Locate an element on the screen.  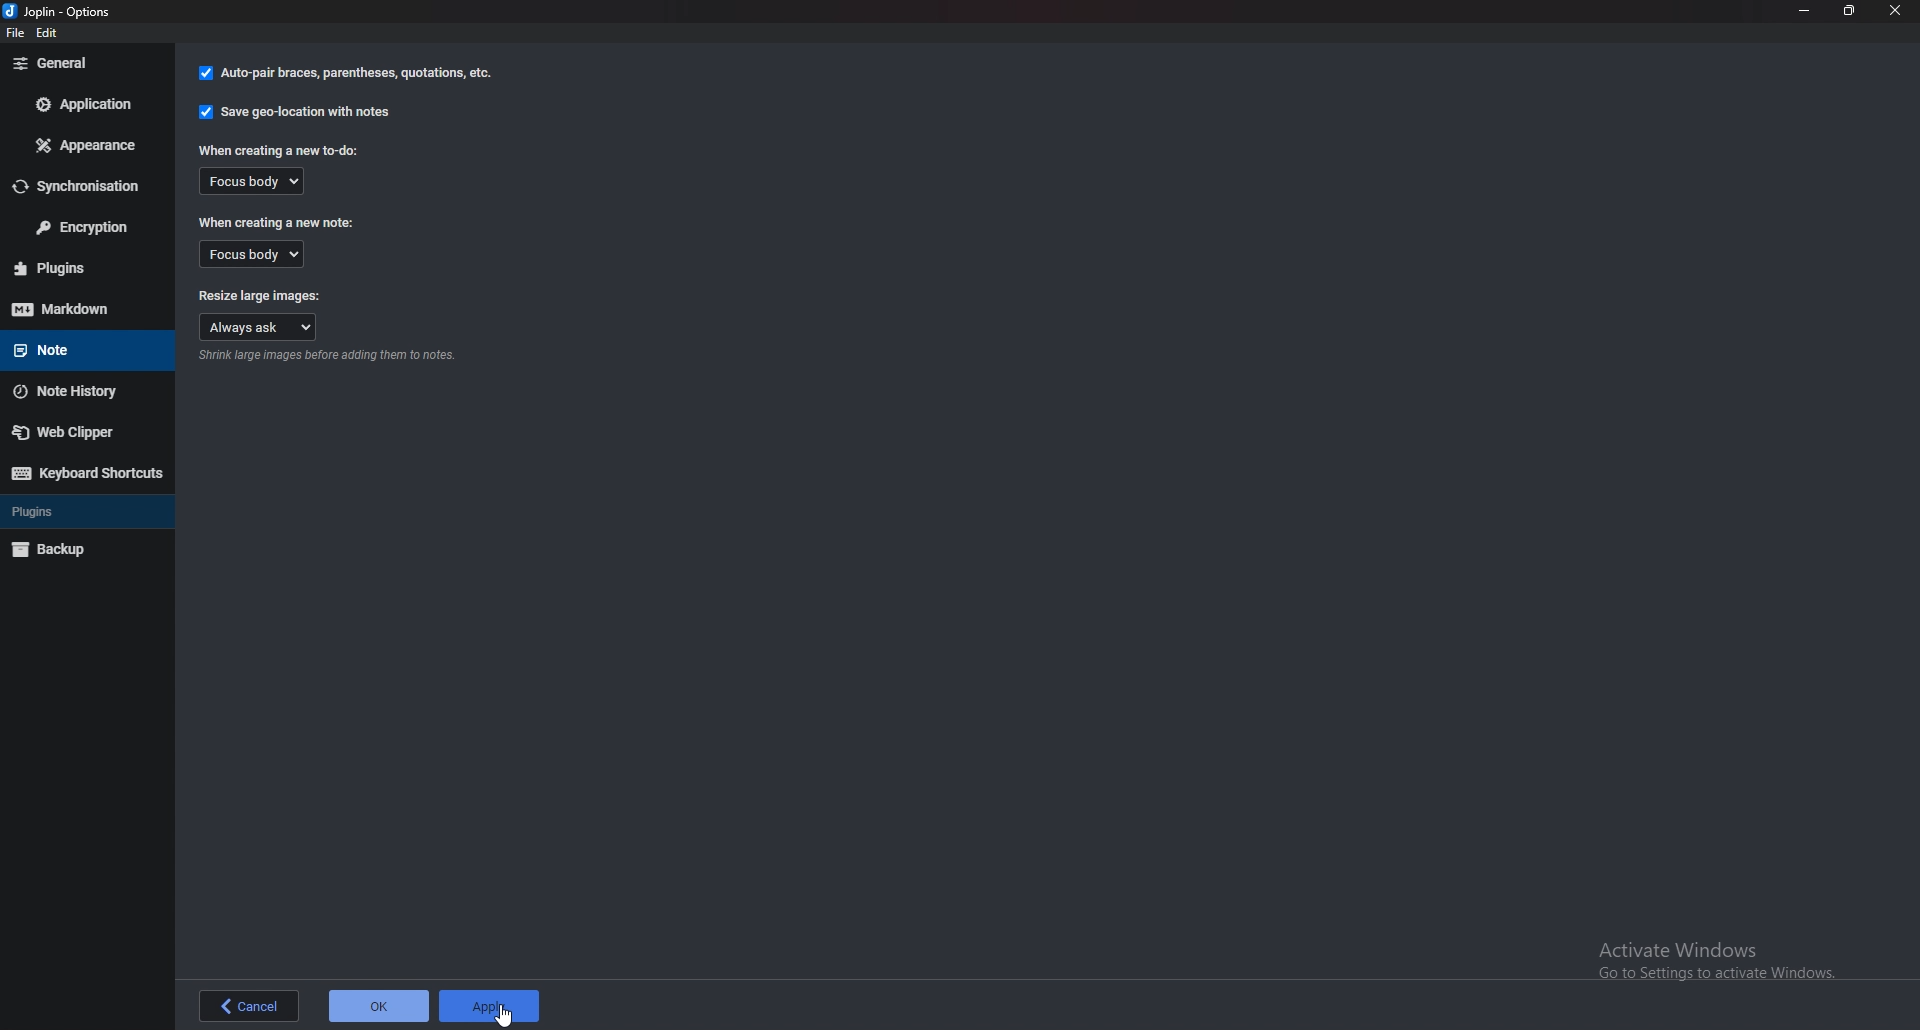
General is located at coordinates (81, 63).